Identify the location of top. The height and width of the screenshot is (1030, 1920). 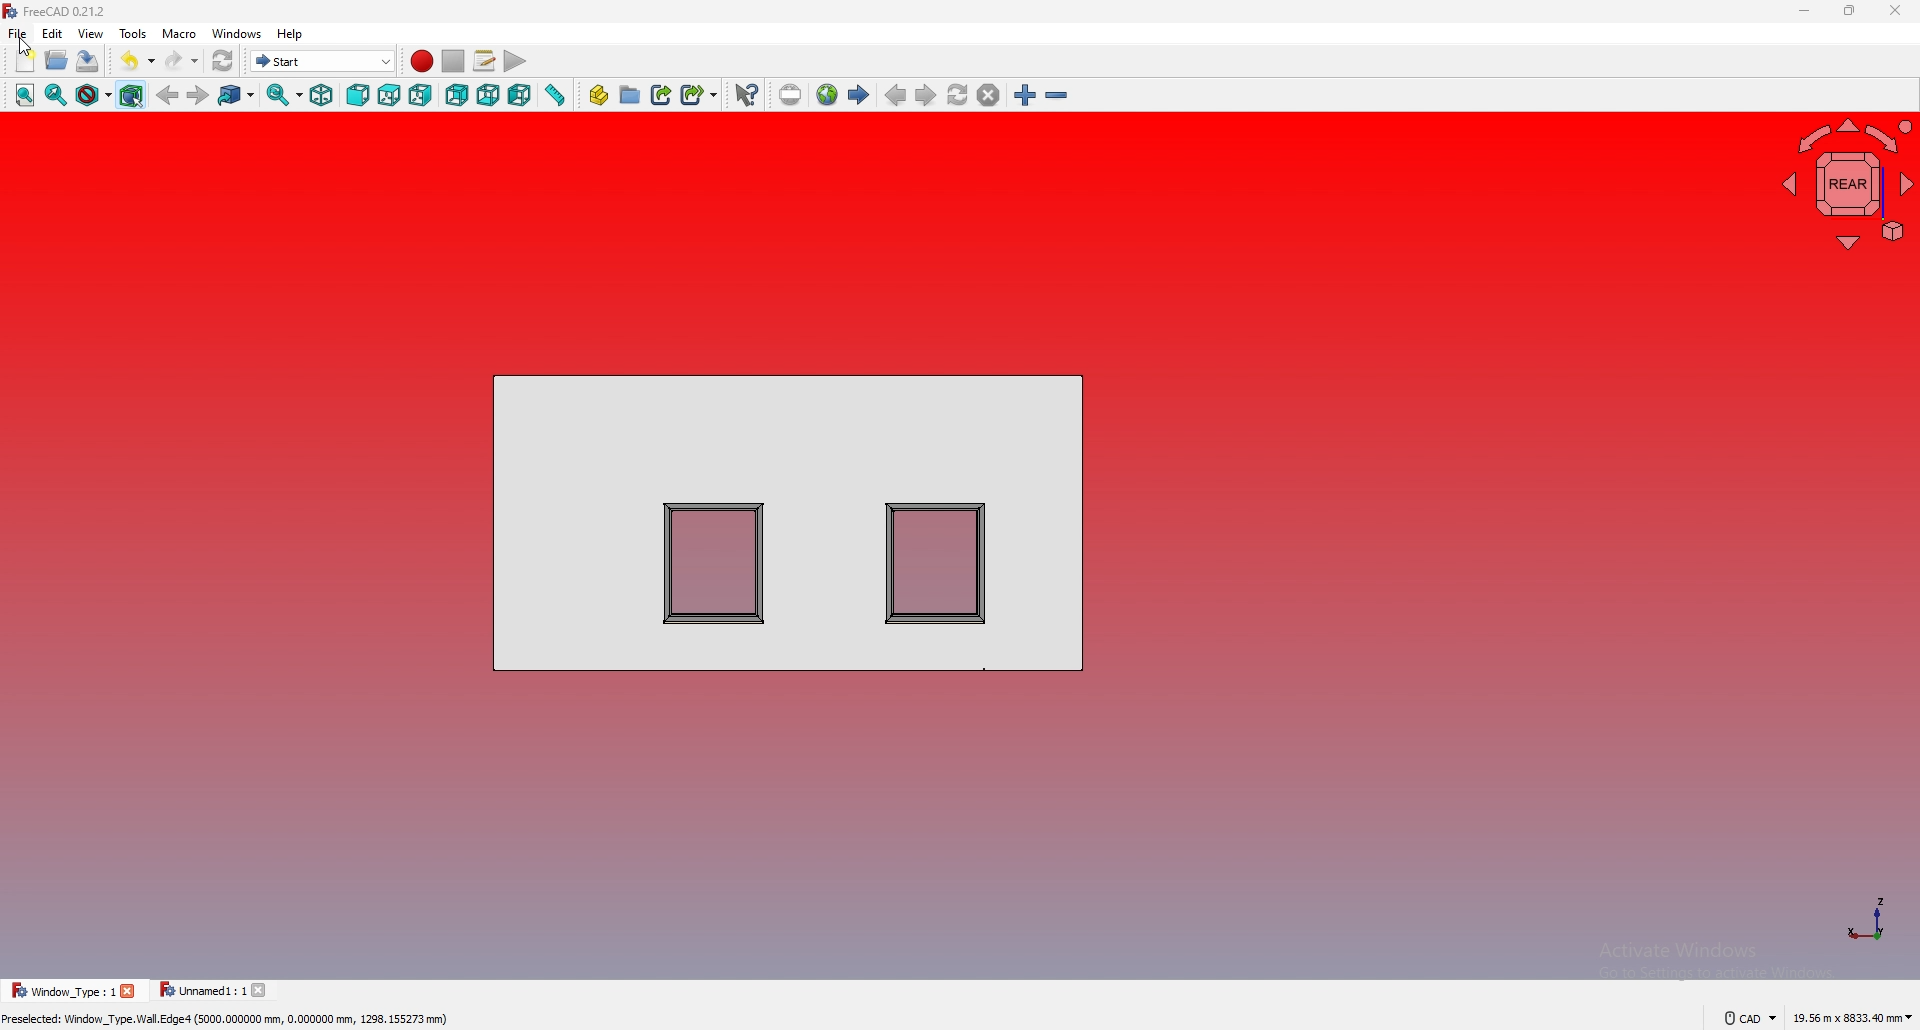
(389, 95).